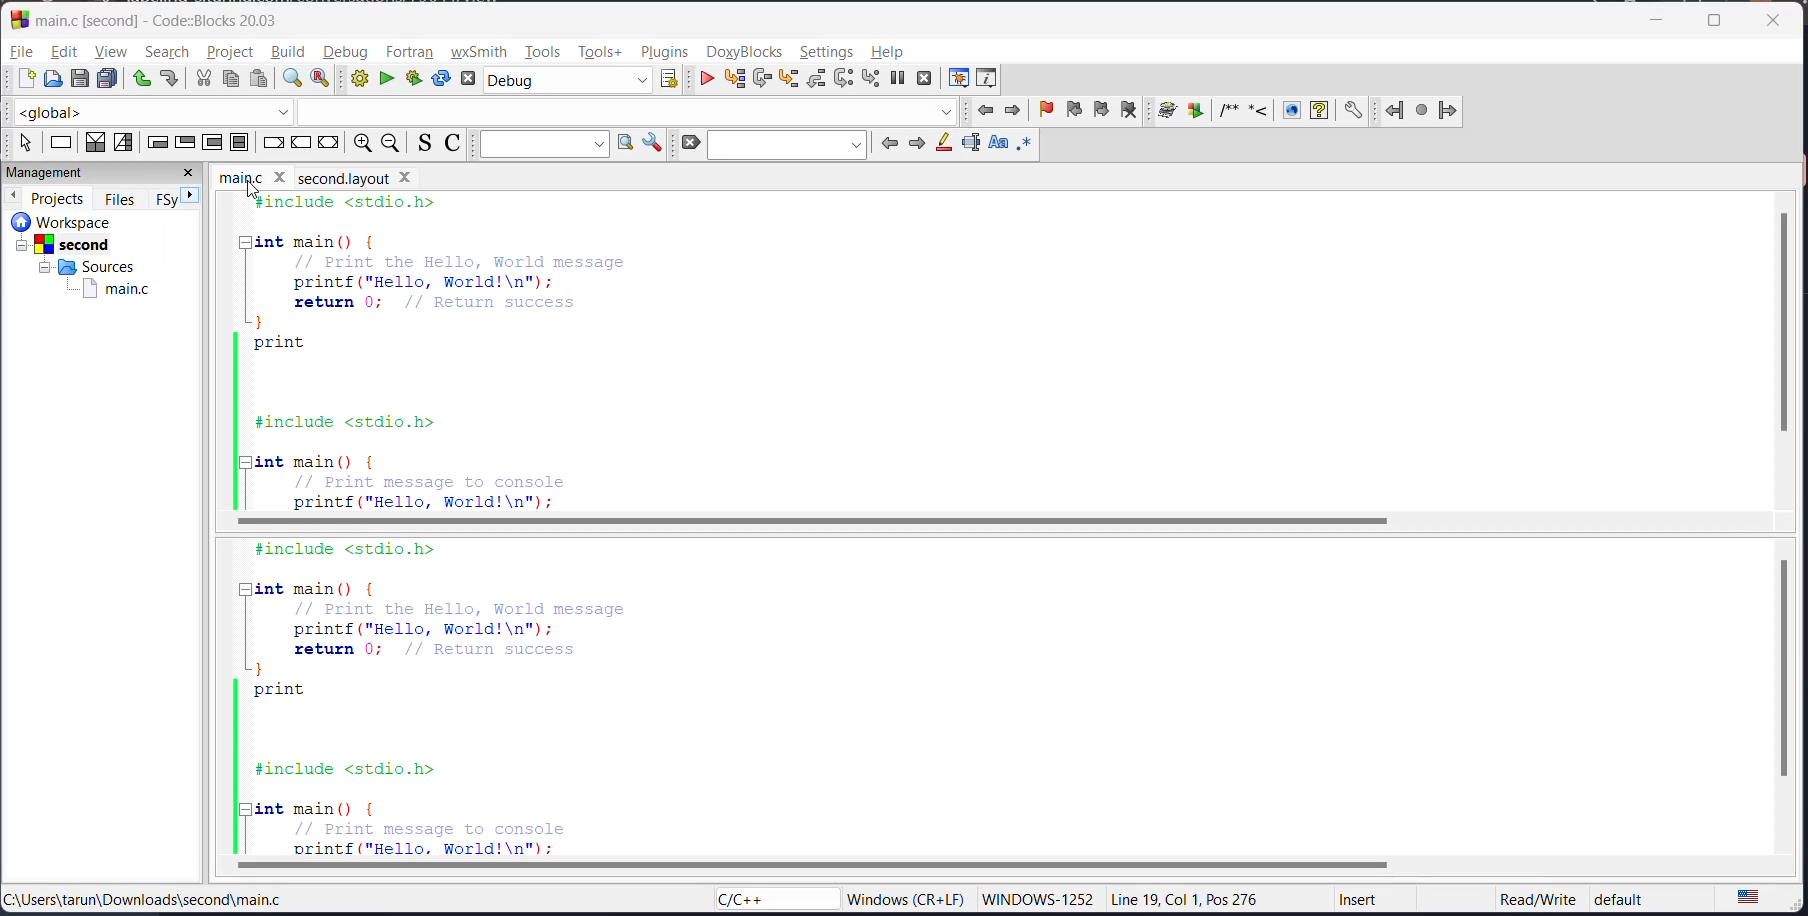 This screenshot has height=916, width=1808. Describe the element at coordinates (972, 144) in the screenshot. I see `selected text` at that location.